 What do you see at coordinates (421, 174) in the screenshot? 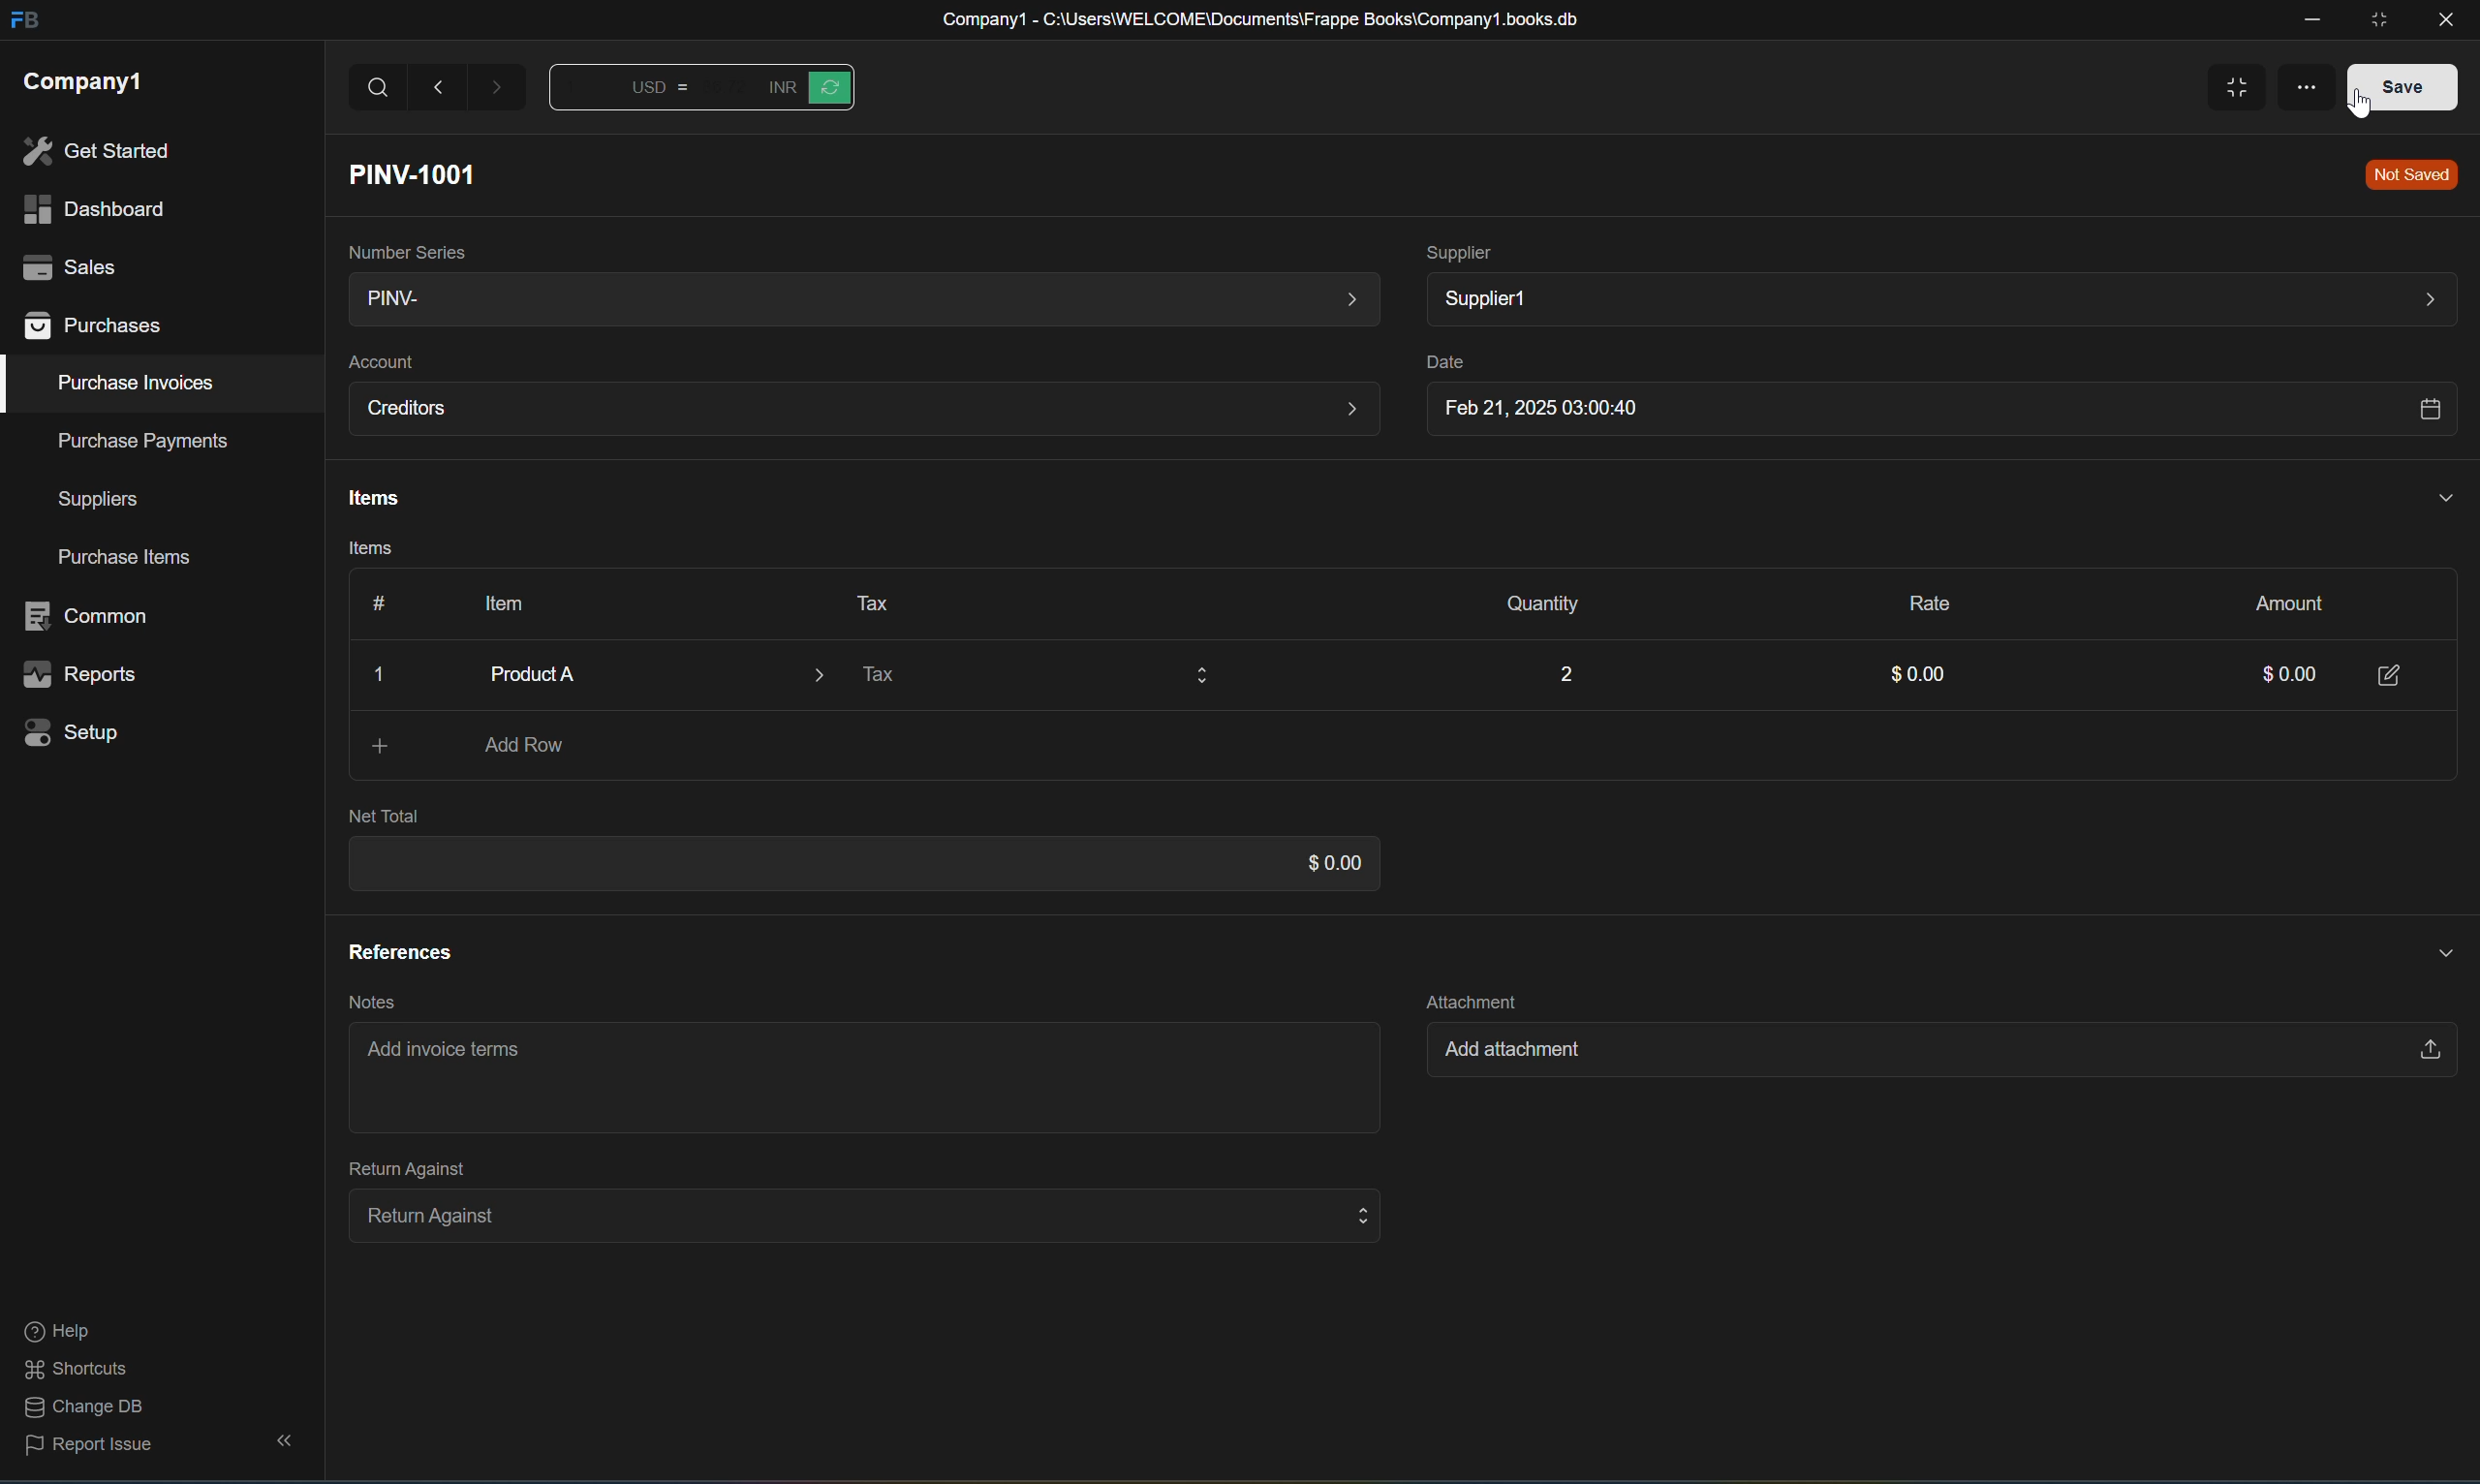
I see `PINV-1001` at bounding box center [421, 174].